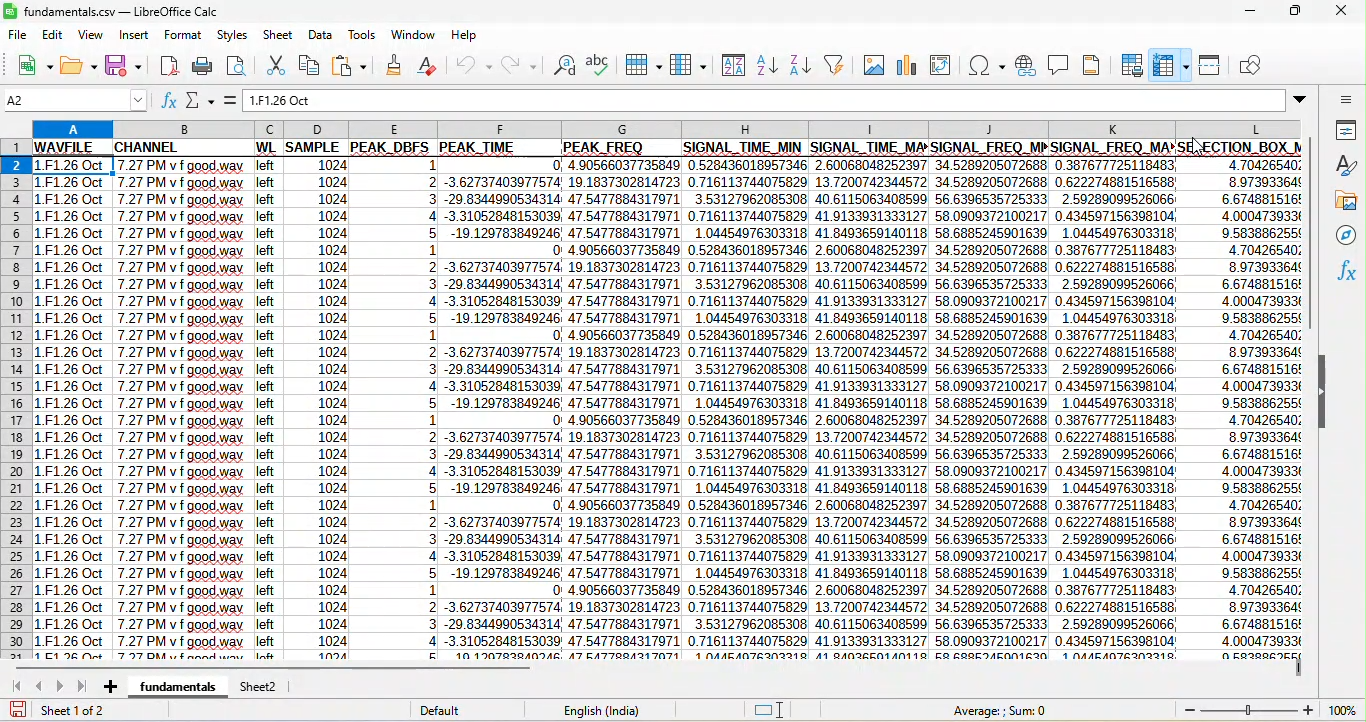 The image size is (1366, 722). Describe the element at coordinates (355, 64) in the screenshot. I see `paste` at that location.